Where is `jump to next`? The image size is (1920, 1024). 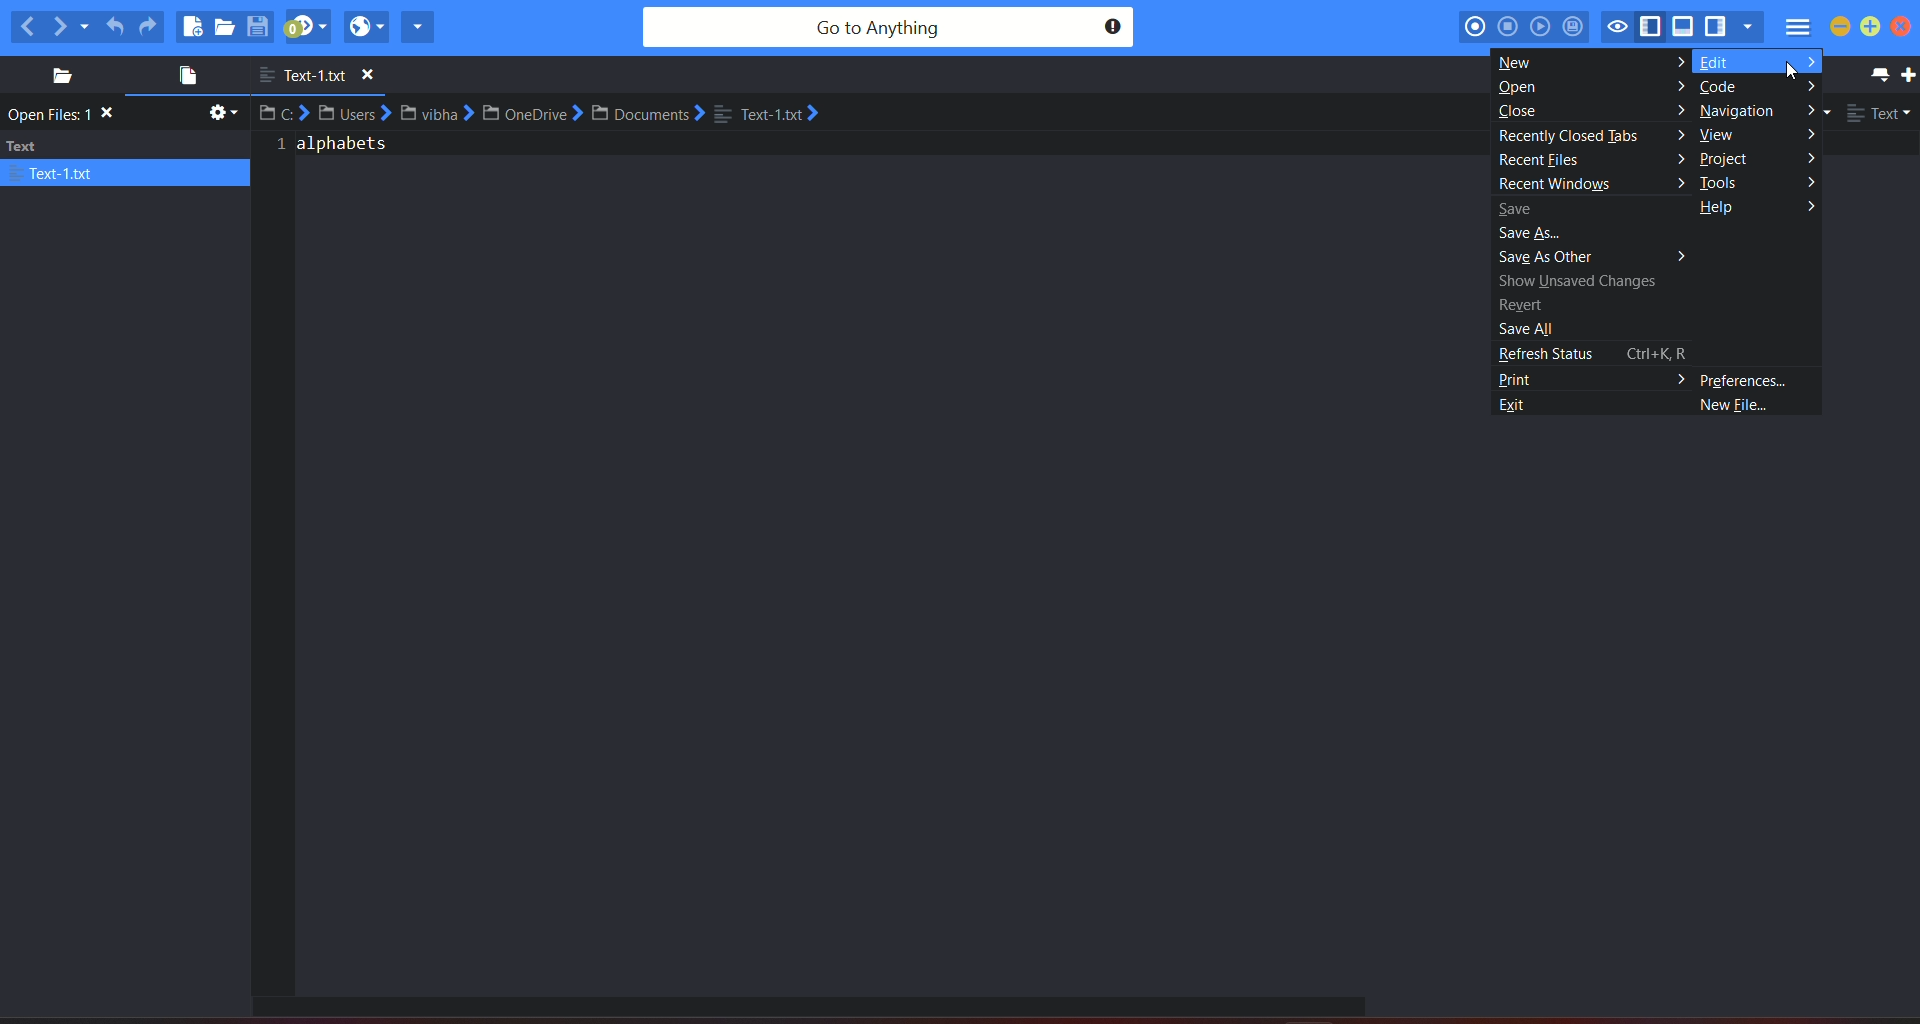
jump to next is located at coordinates (307, 27).